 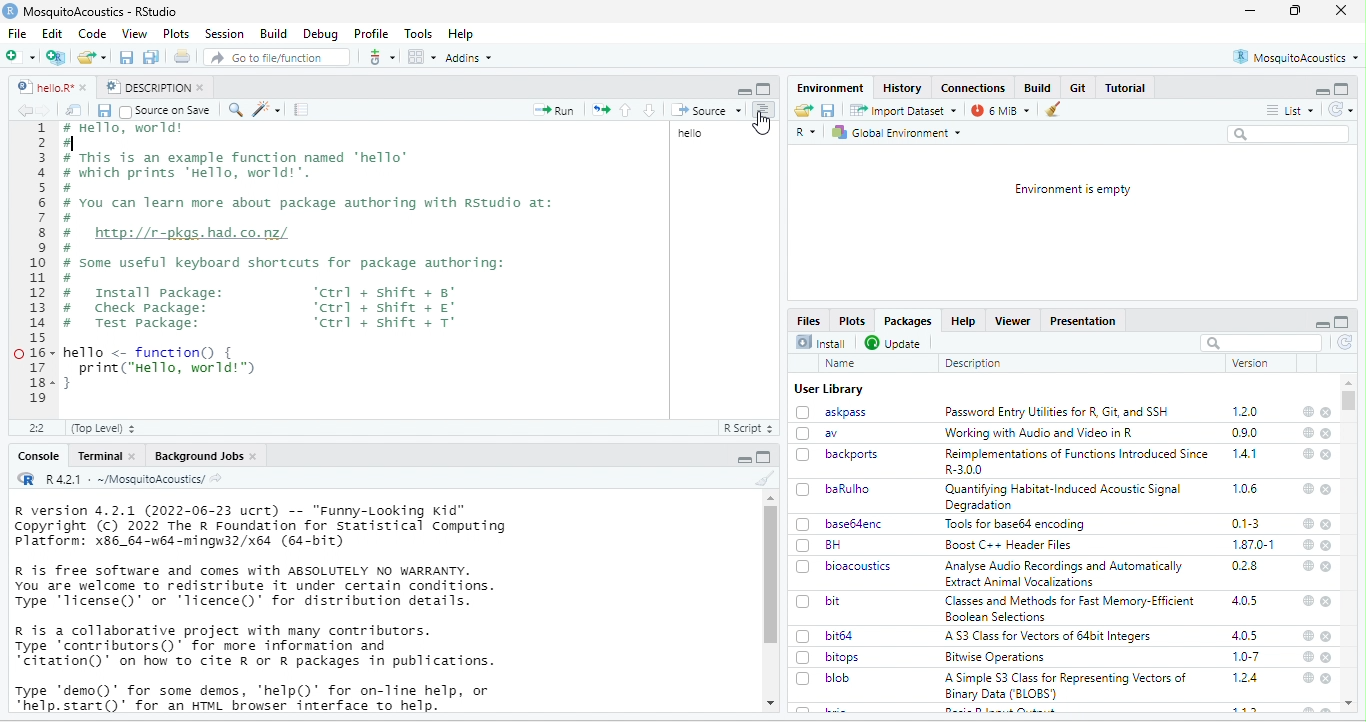 What do you see at coordinates (93, 56) in the screenshot?
I see `open an existing file` at bounding box center [93, 56].